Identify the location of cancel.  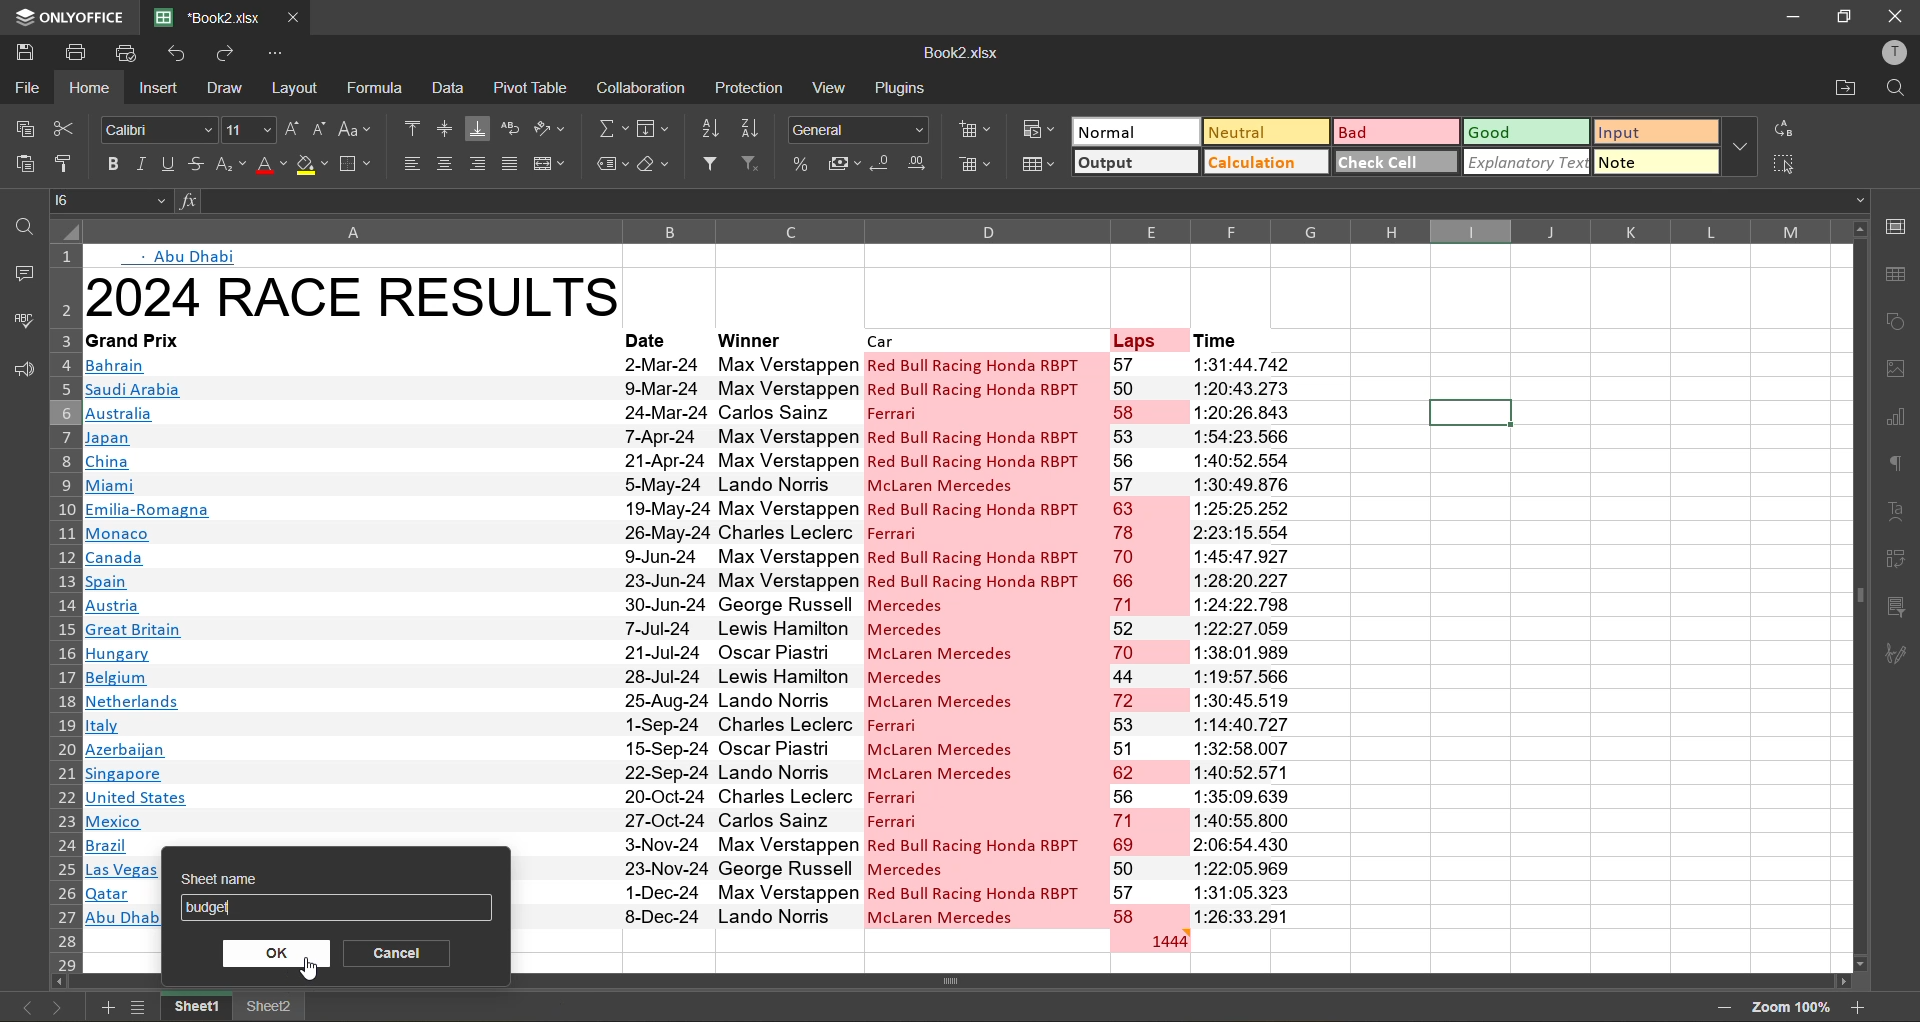
(401, 952).